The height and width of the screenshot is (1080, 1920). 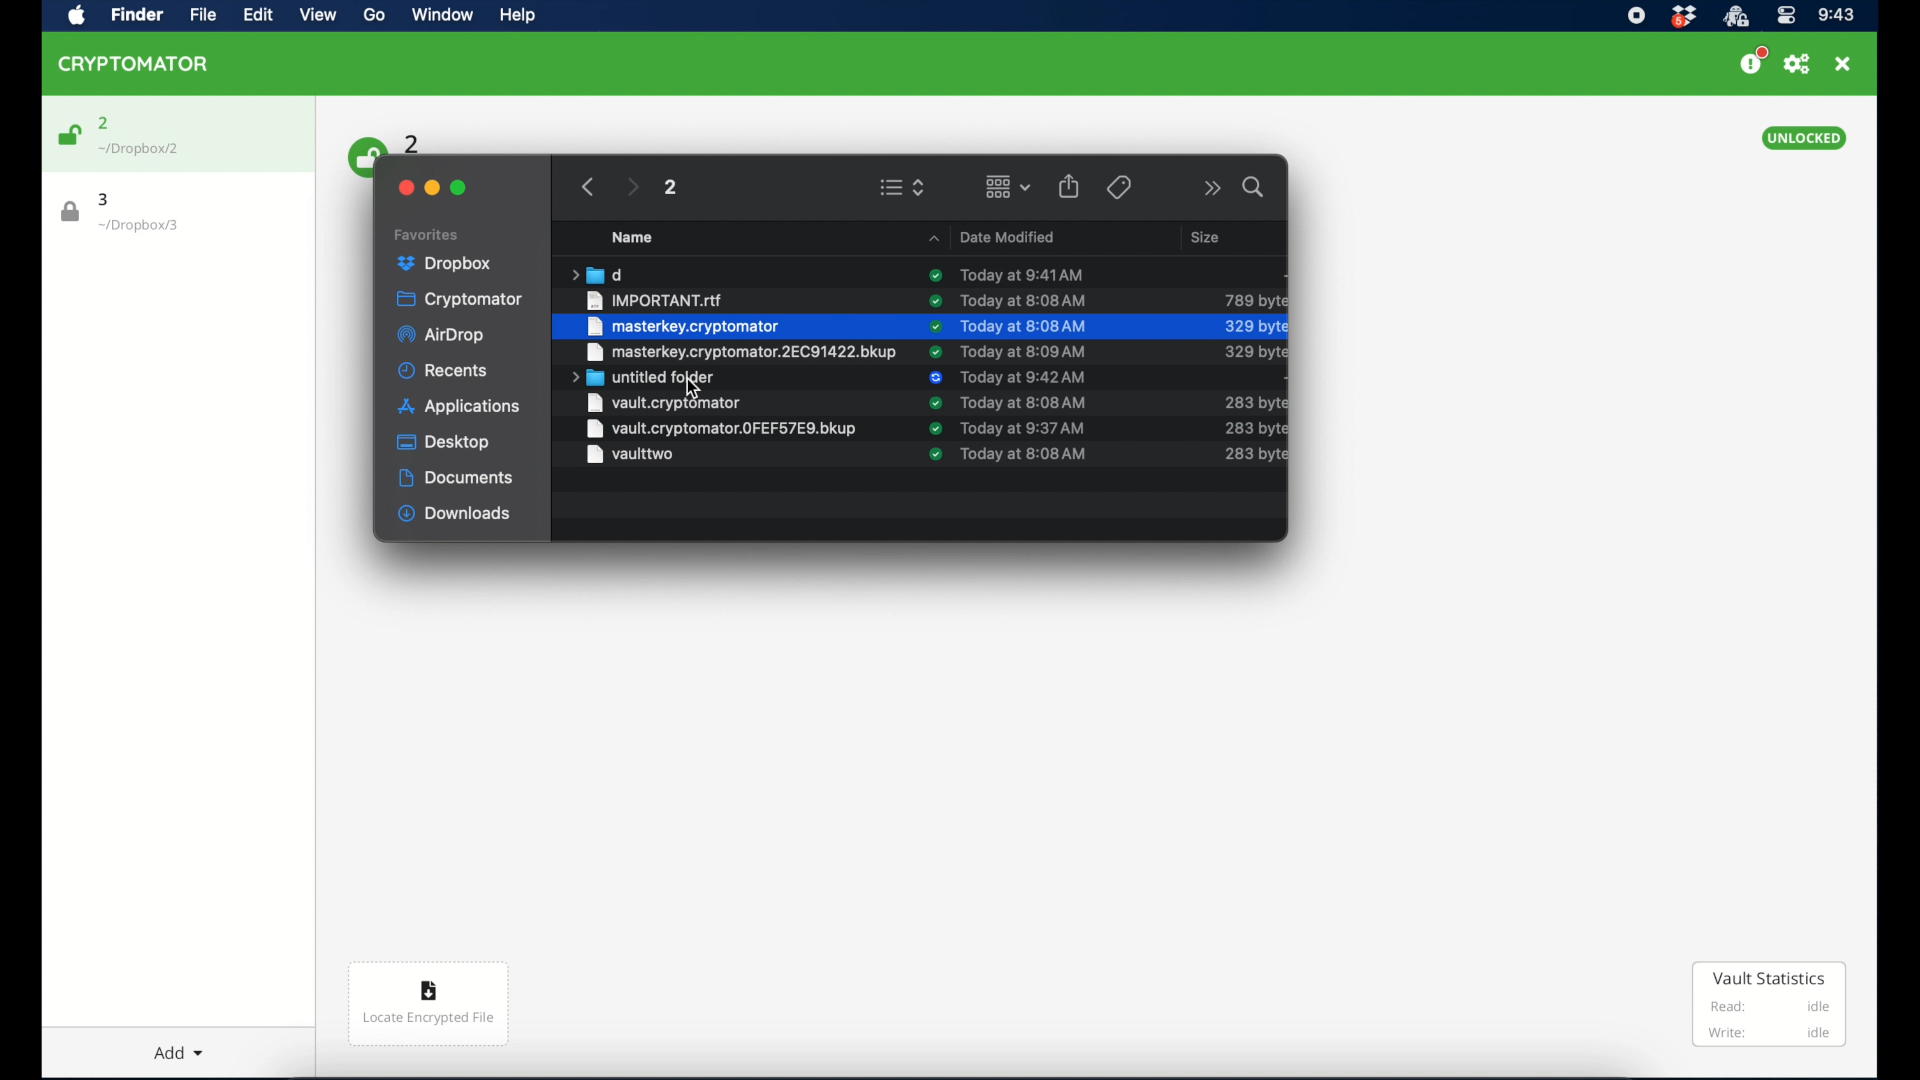 What do you see at coordinates (1253, 378) in the screenshot?
I see `size` at bounding box center [1253, 378].